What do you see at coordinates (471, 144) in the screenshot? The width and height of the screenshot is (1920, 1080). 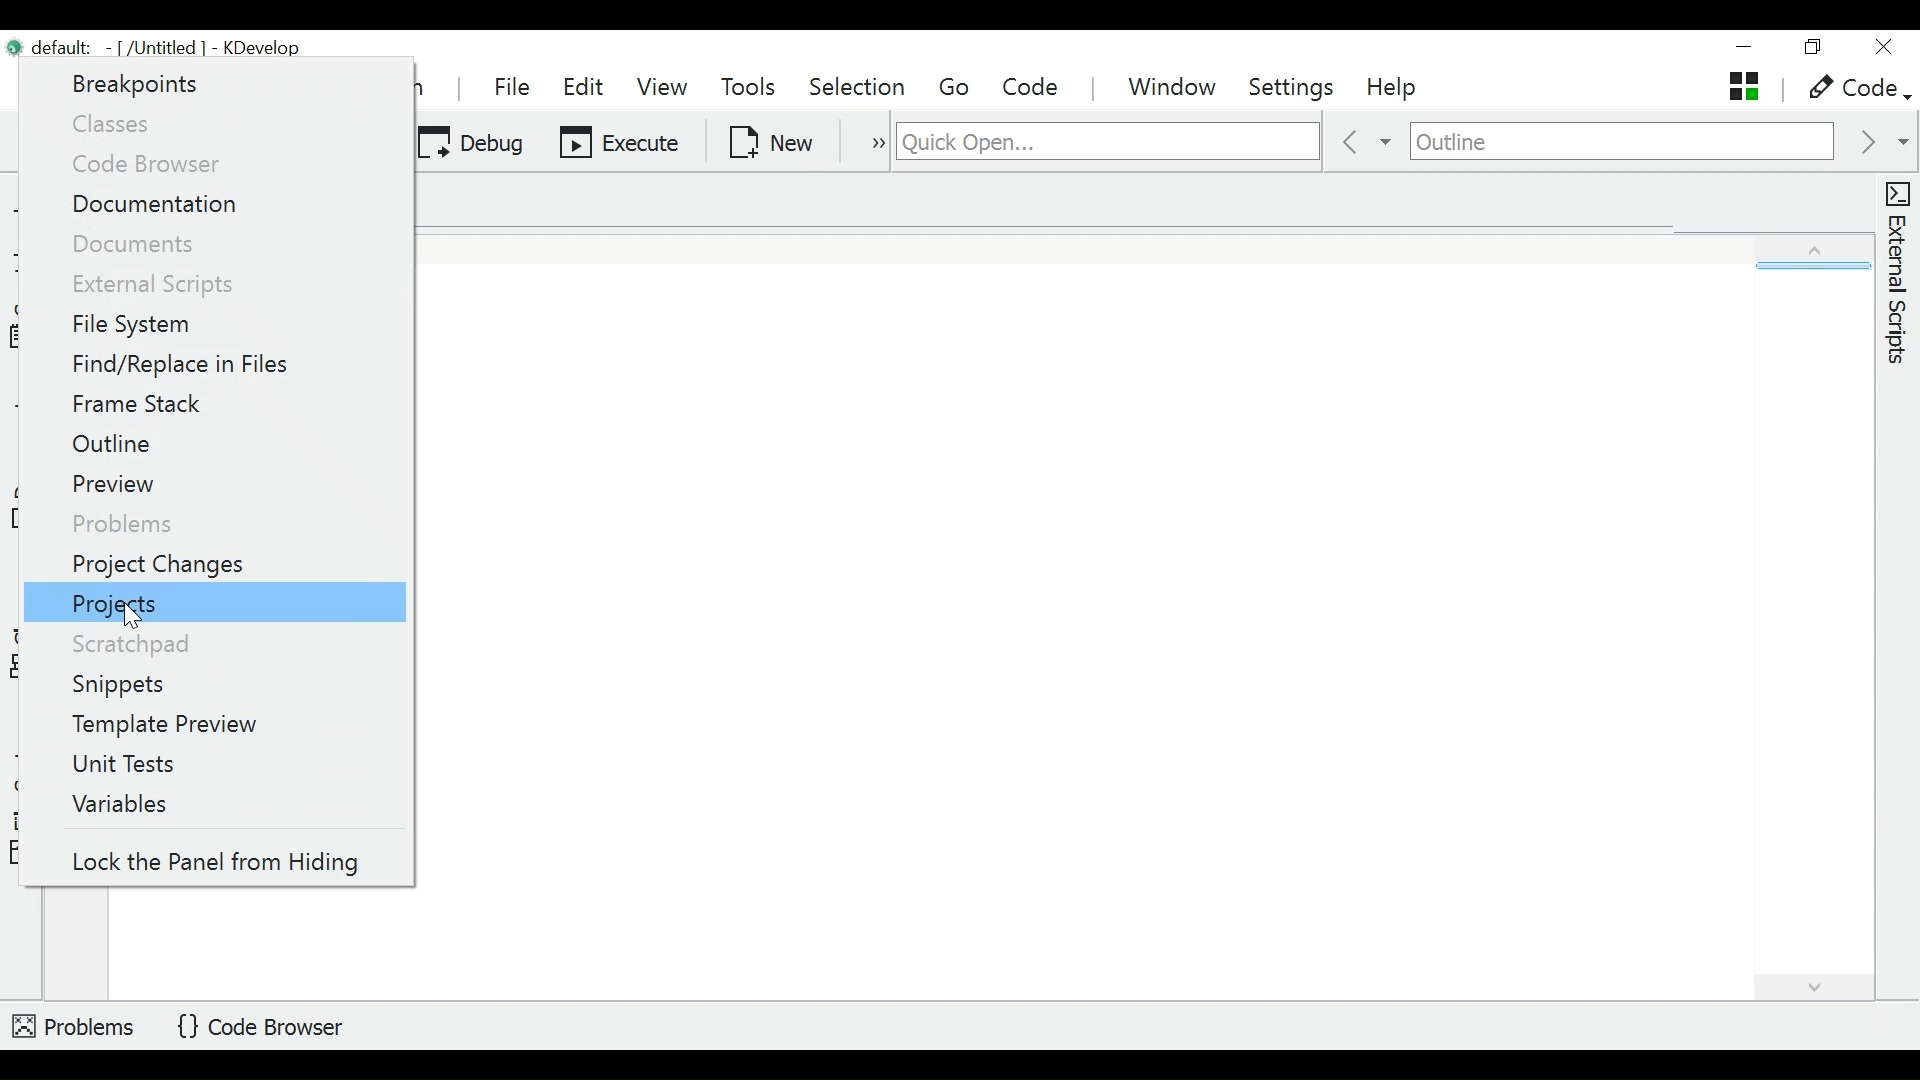 I see `Debug` at bounding box center [471, 144].